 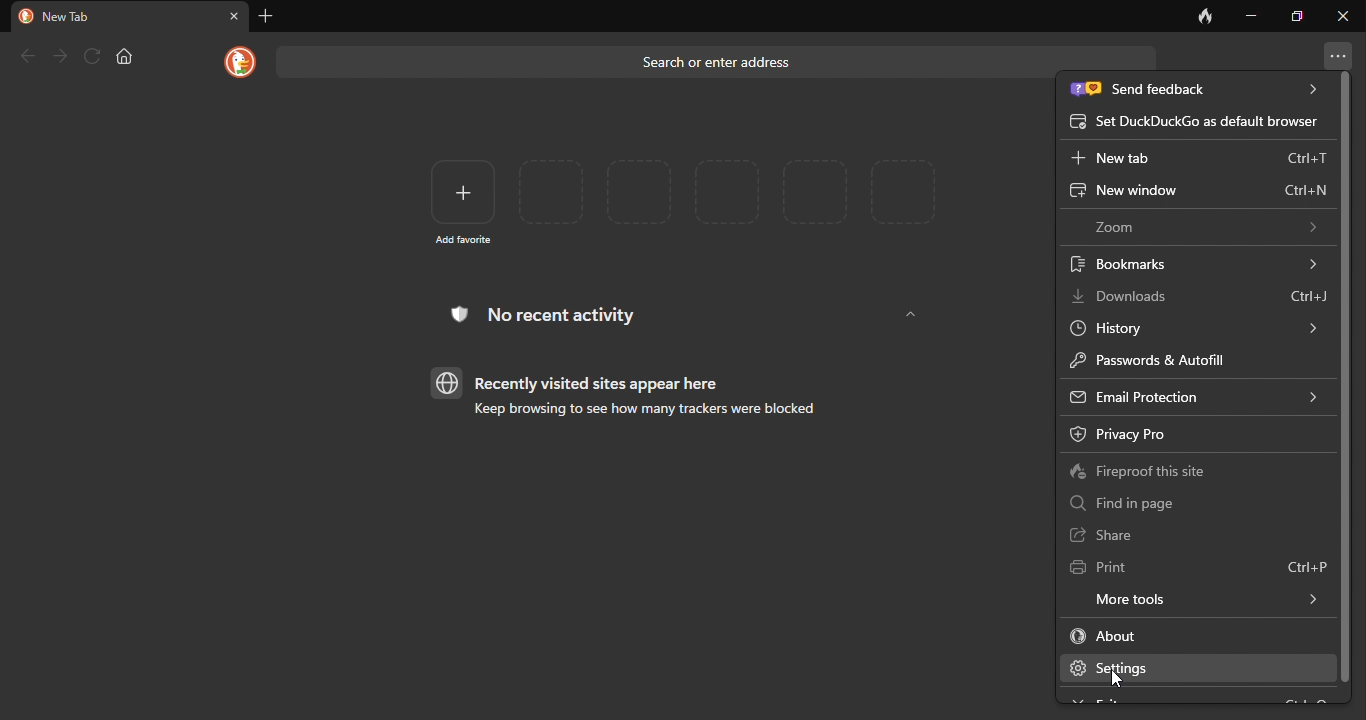 I want to click on add tab, so click(x=271, y=16).